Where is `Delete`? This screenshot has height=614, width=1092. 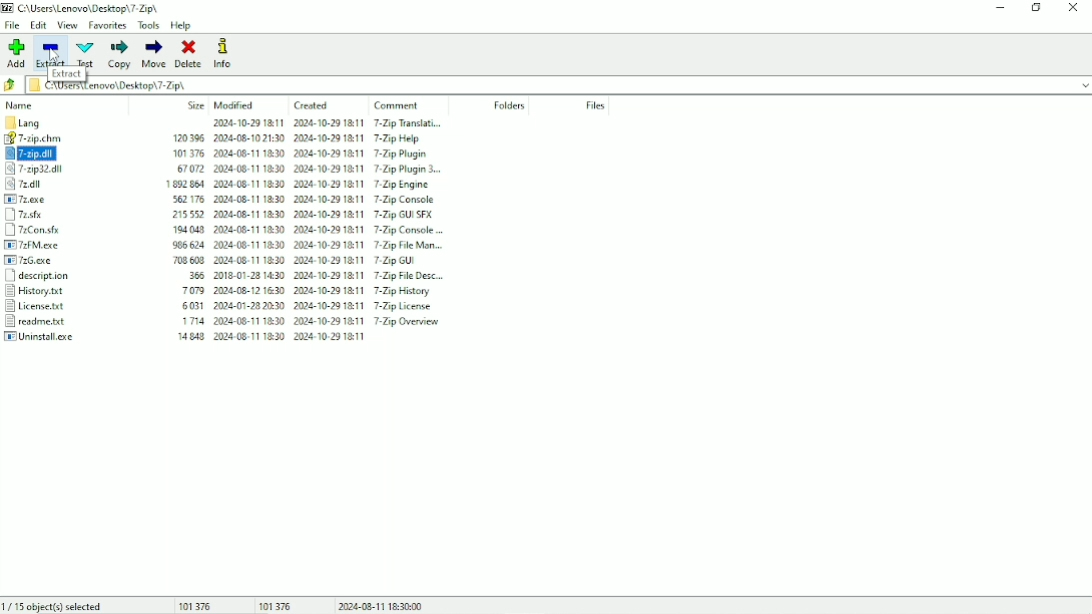
Delete is located at coordinates (189, 54).